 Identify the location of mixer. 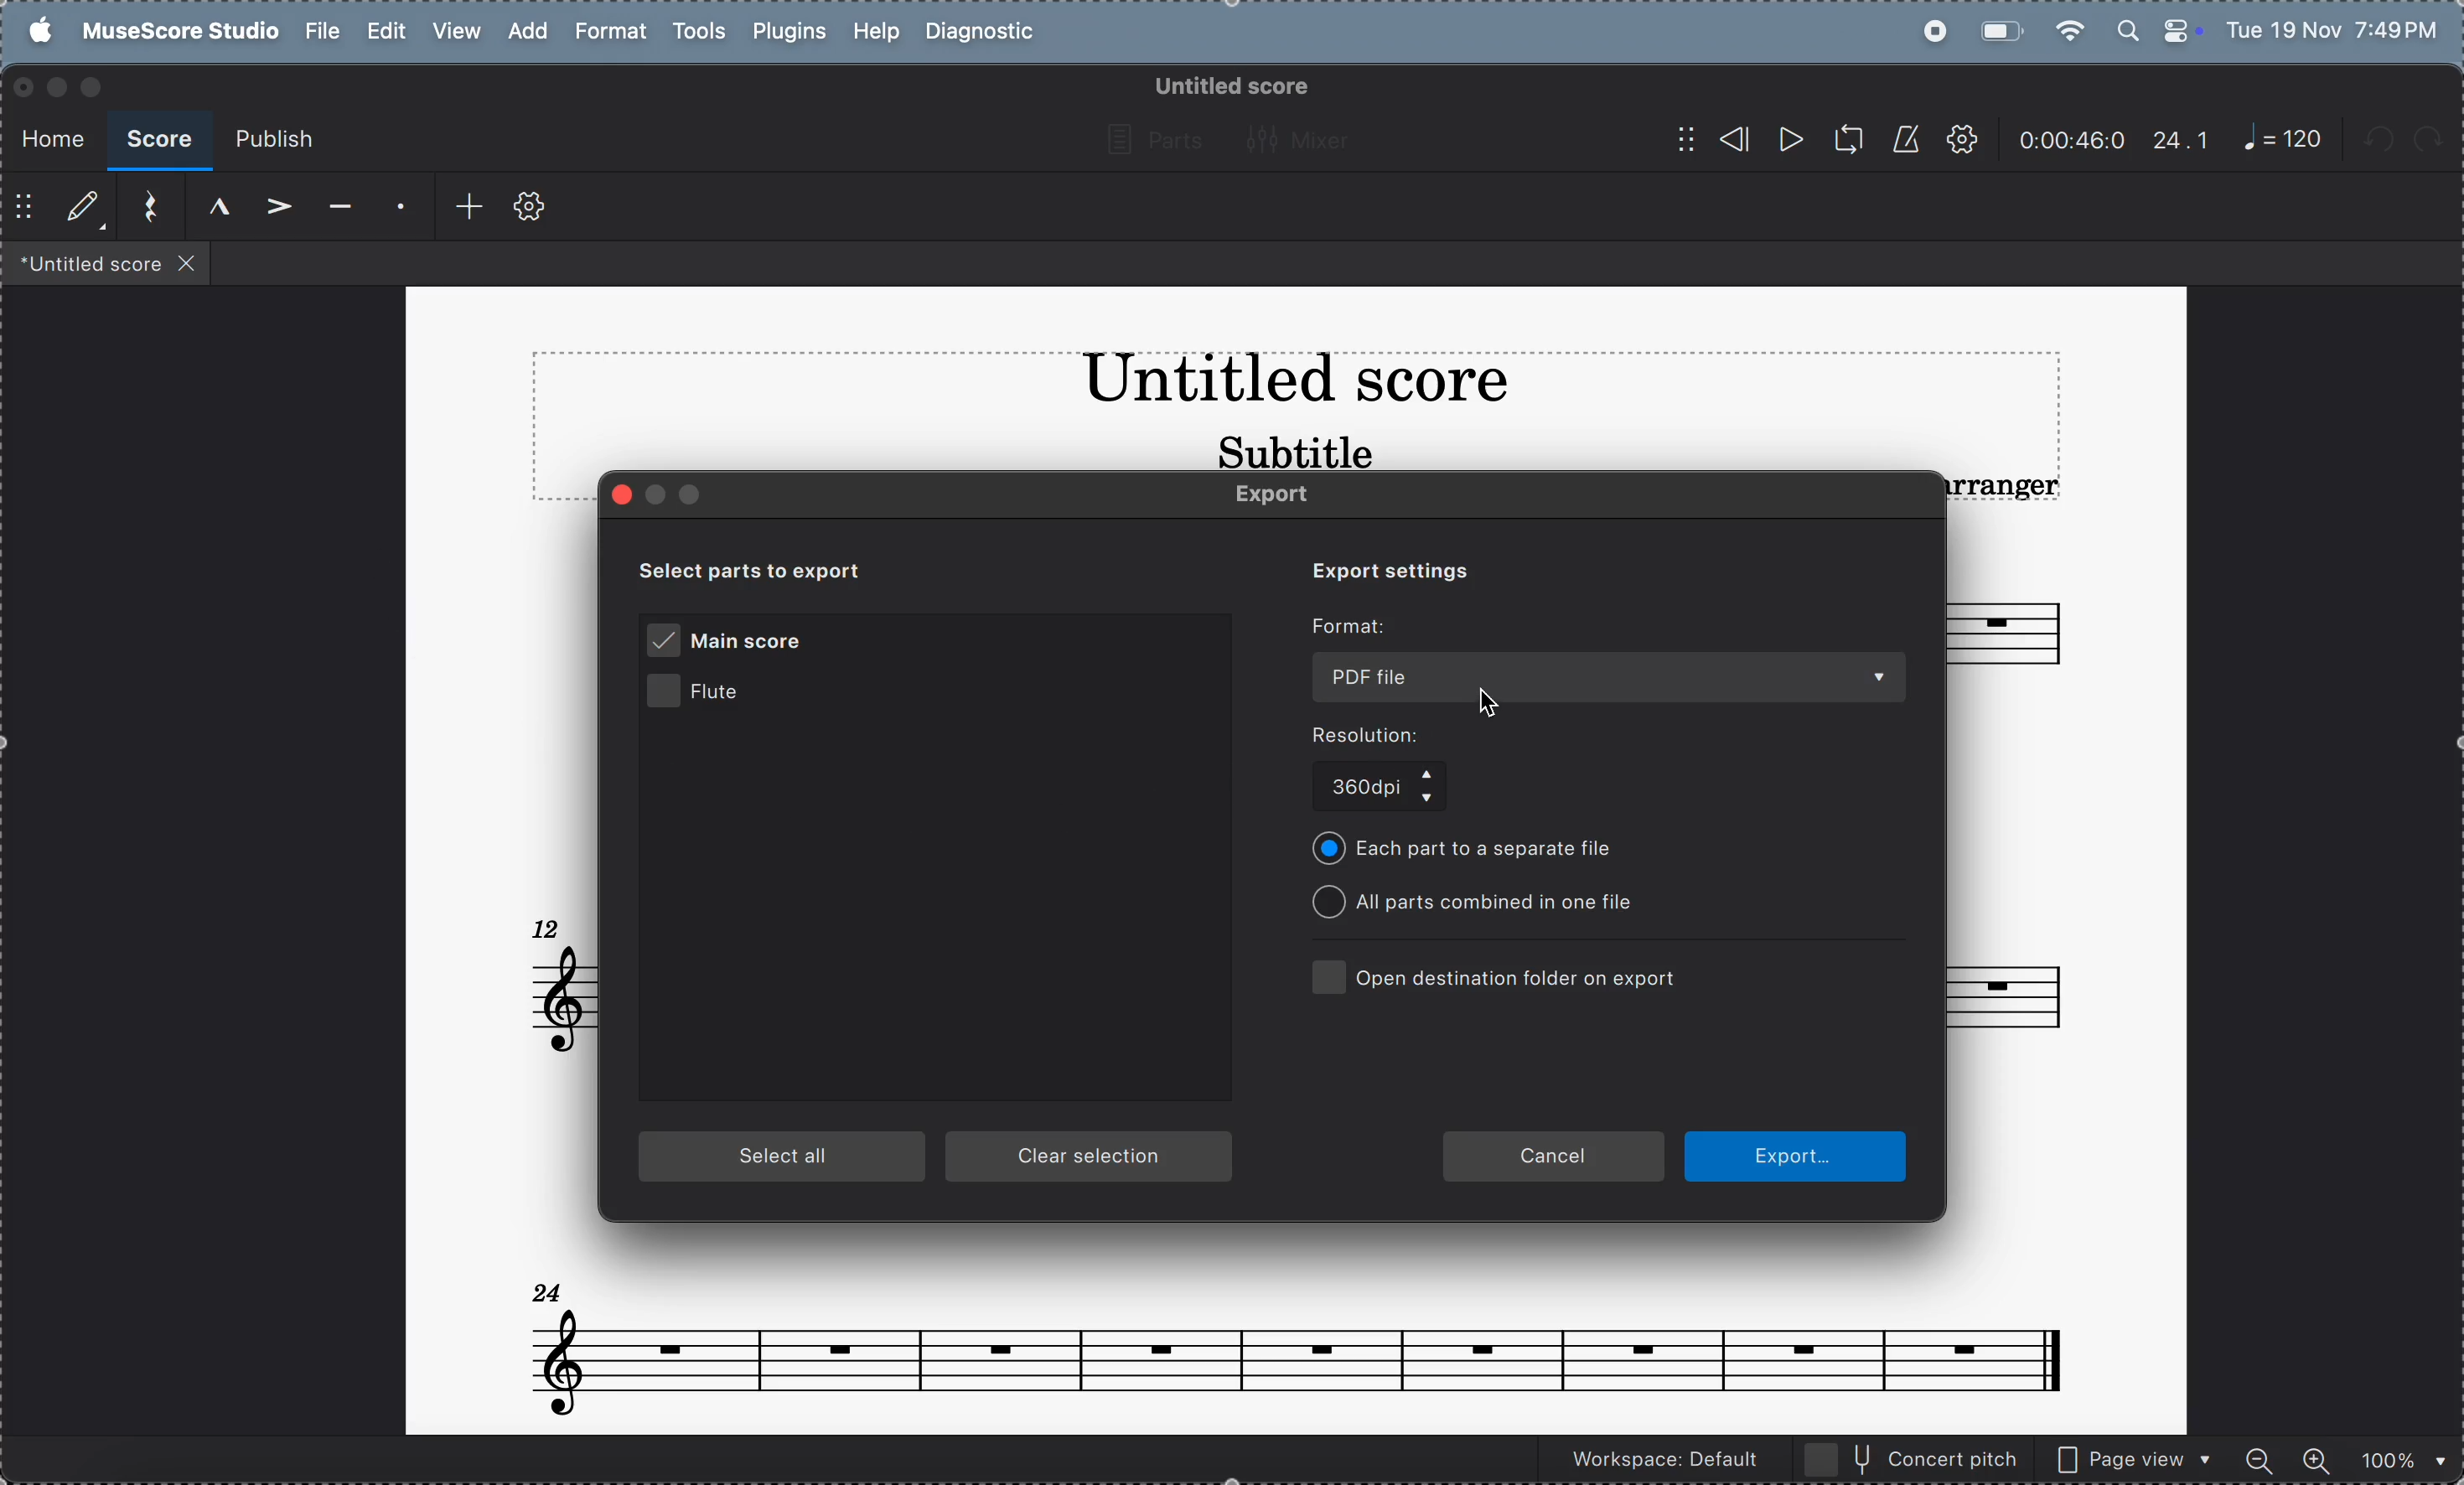
(1305, 139).